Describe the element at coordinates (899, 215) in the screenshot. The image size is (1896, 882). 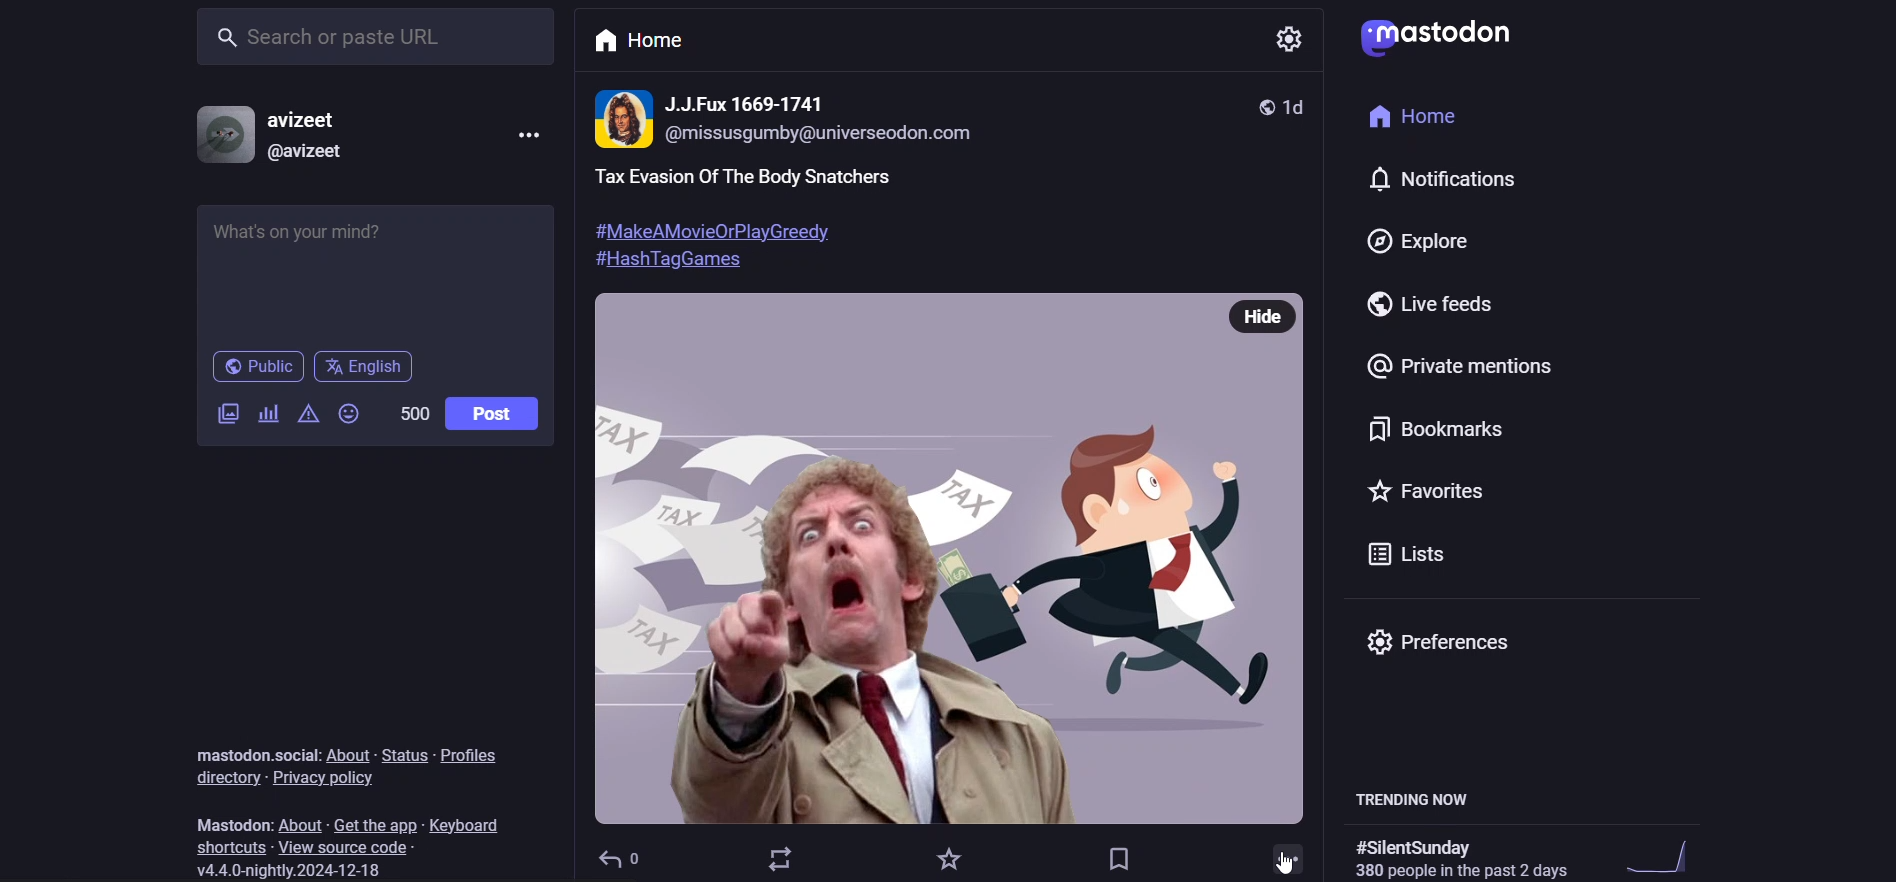
I see `post` at that location.